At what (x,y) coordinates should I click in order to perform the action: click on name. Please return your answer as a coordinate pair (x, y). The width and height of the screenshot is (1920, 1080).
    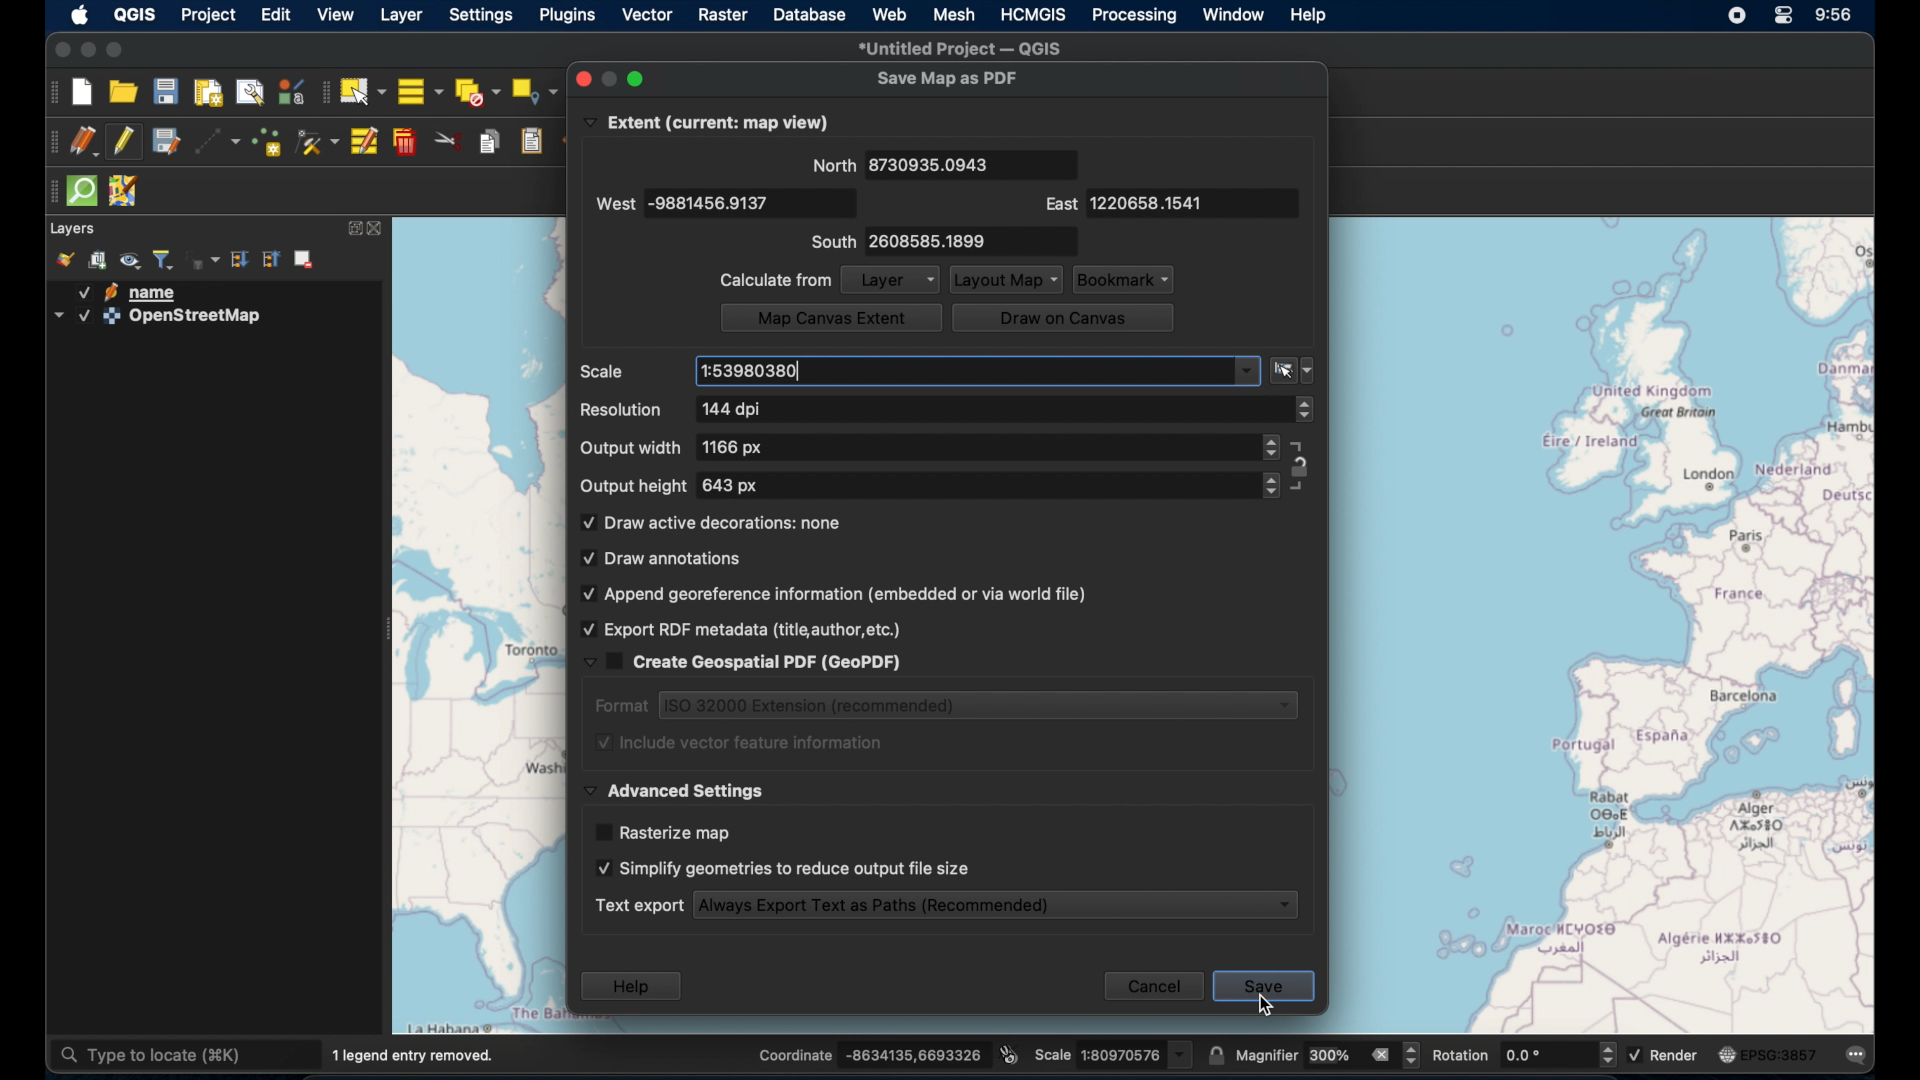
    Looking at the image, I should click on (136, 292).